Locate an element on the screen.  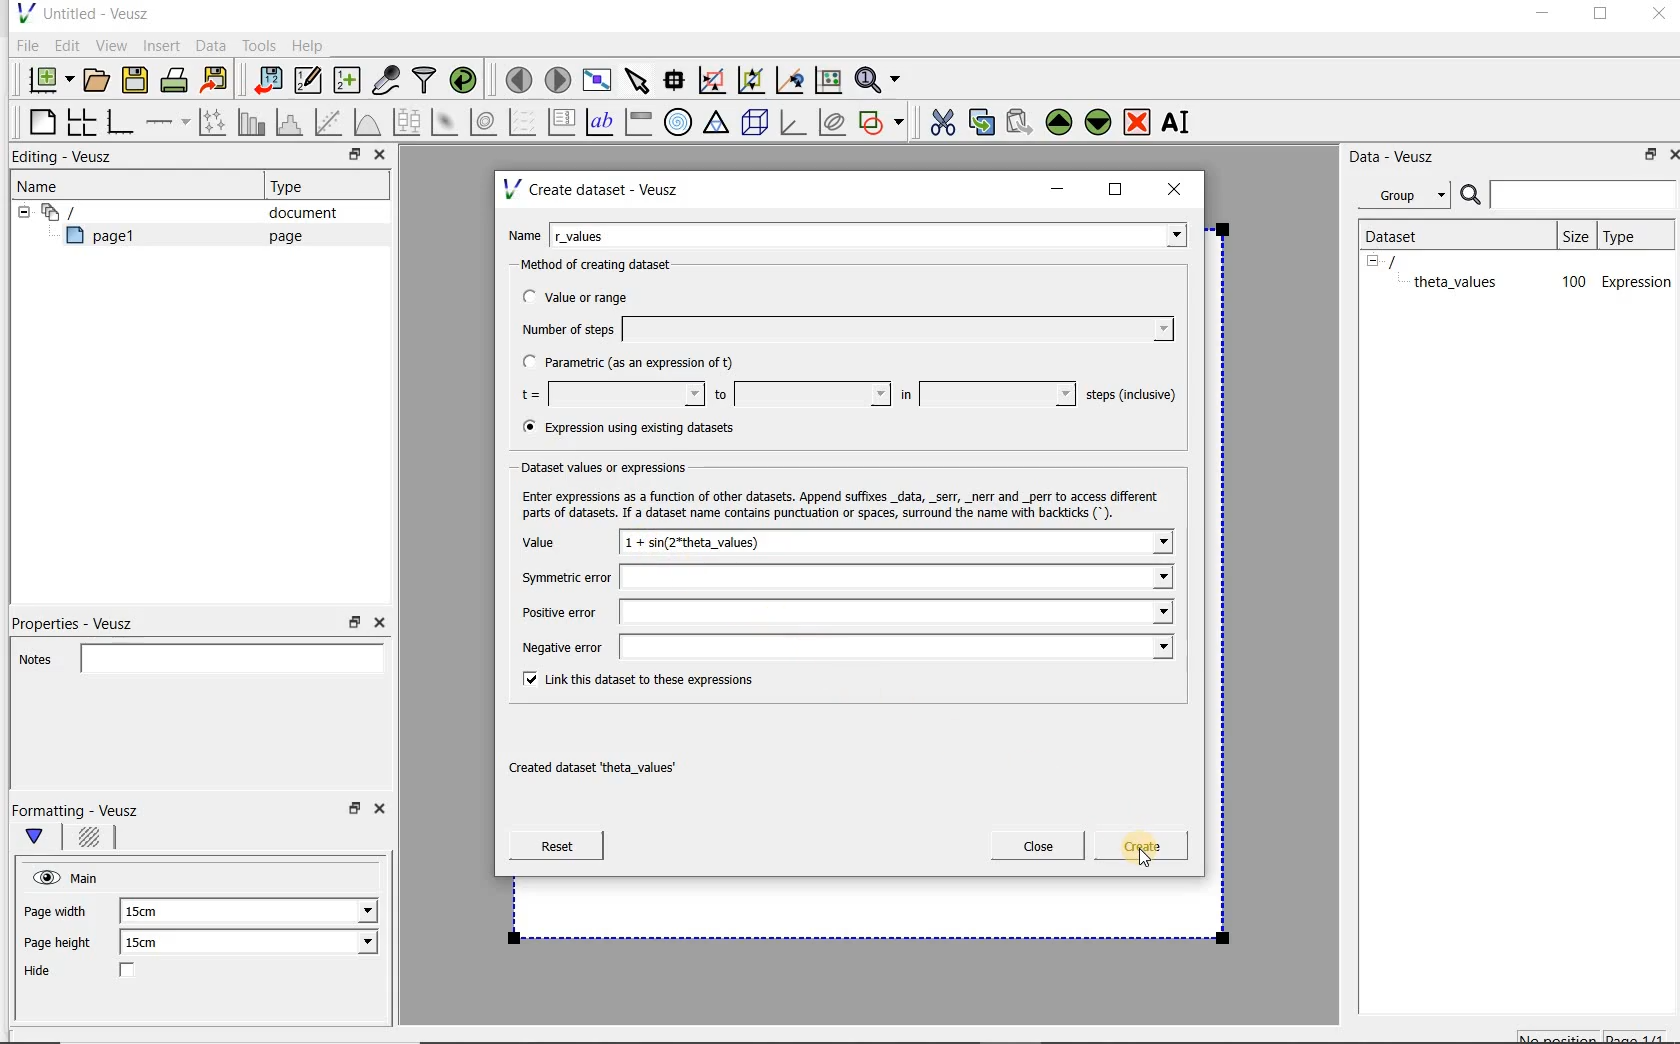
File is located at coordinates (24, 46).